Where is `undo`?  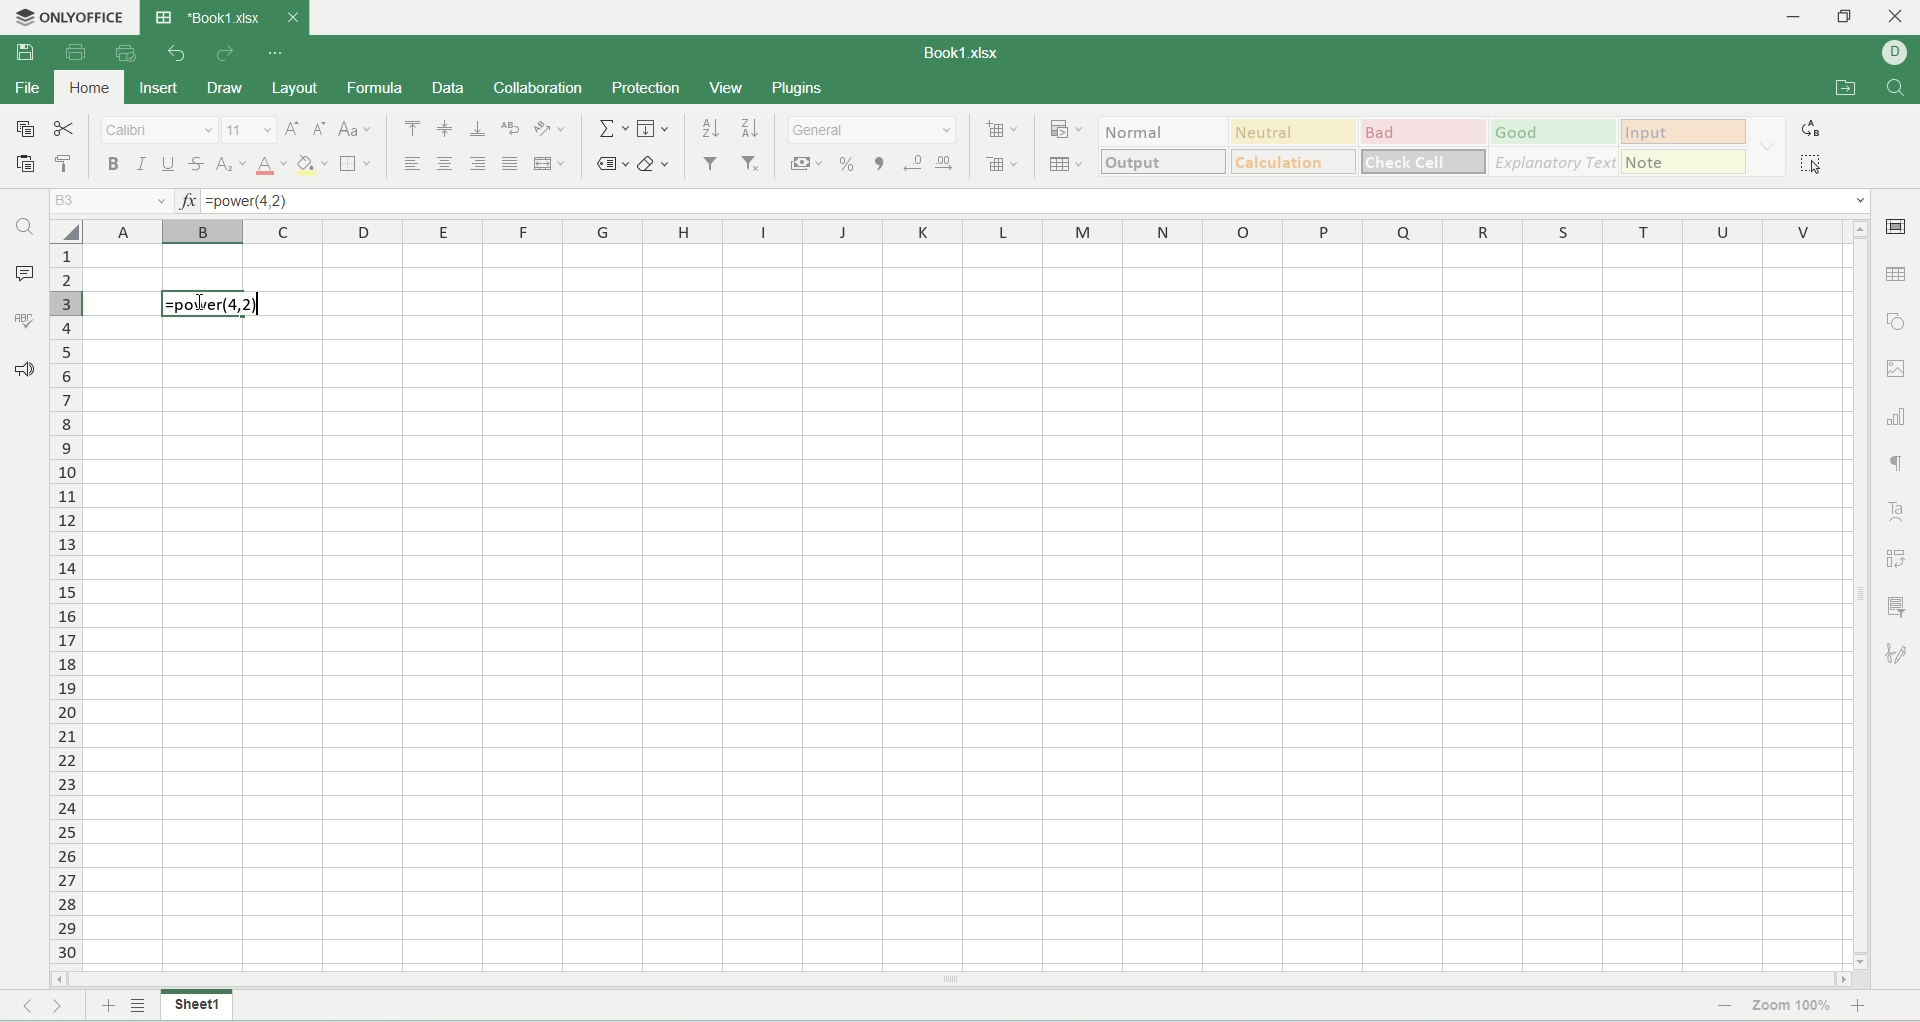
undo is located at coordinates (178, 55).